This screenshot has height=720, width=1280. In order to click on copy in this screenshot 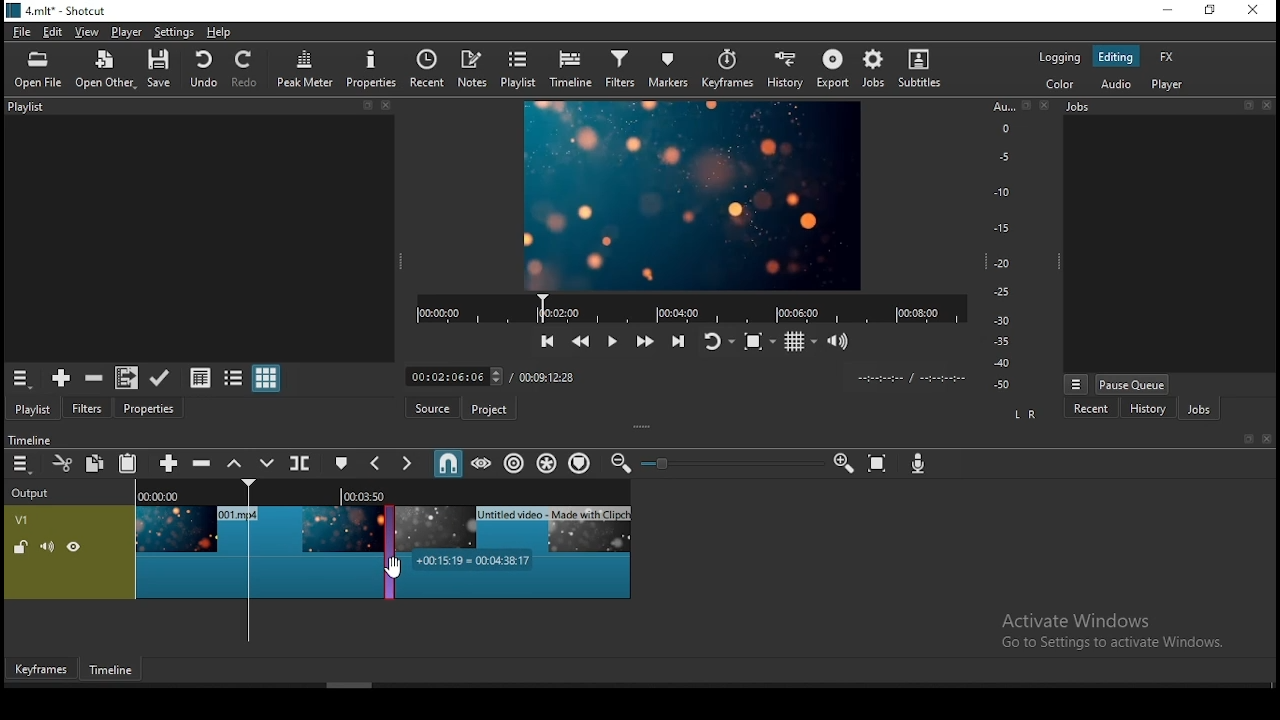, I will do `click(95, 464)`.